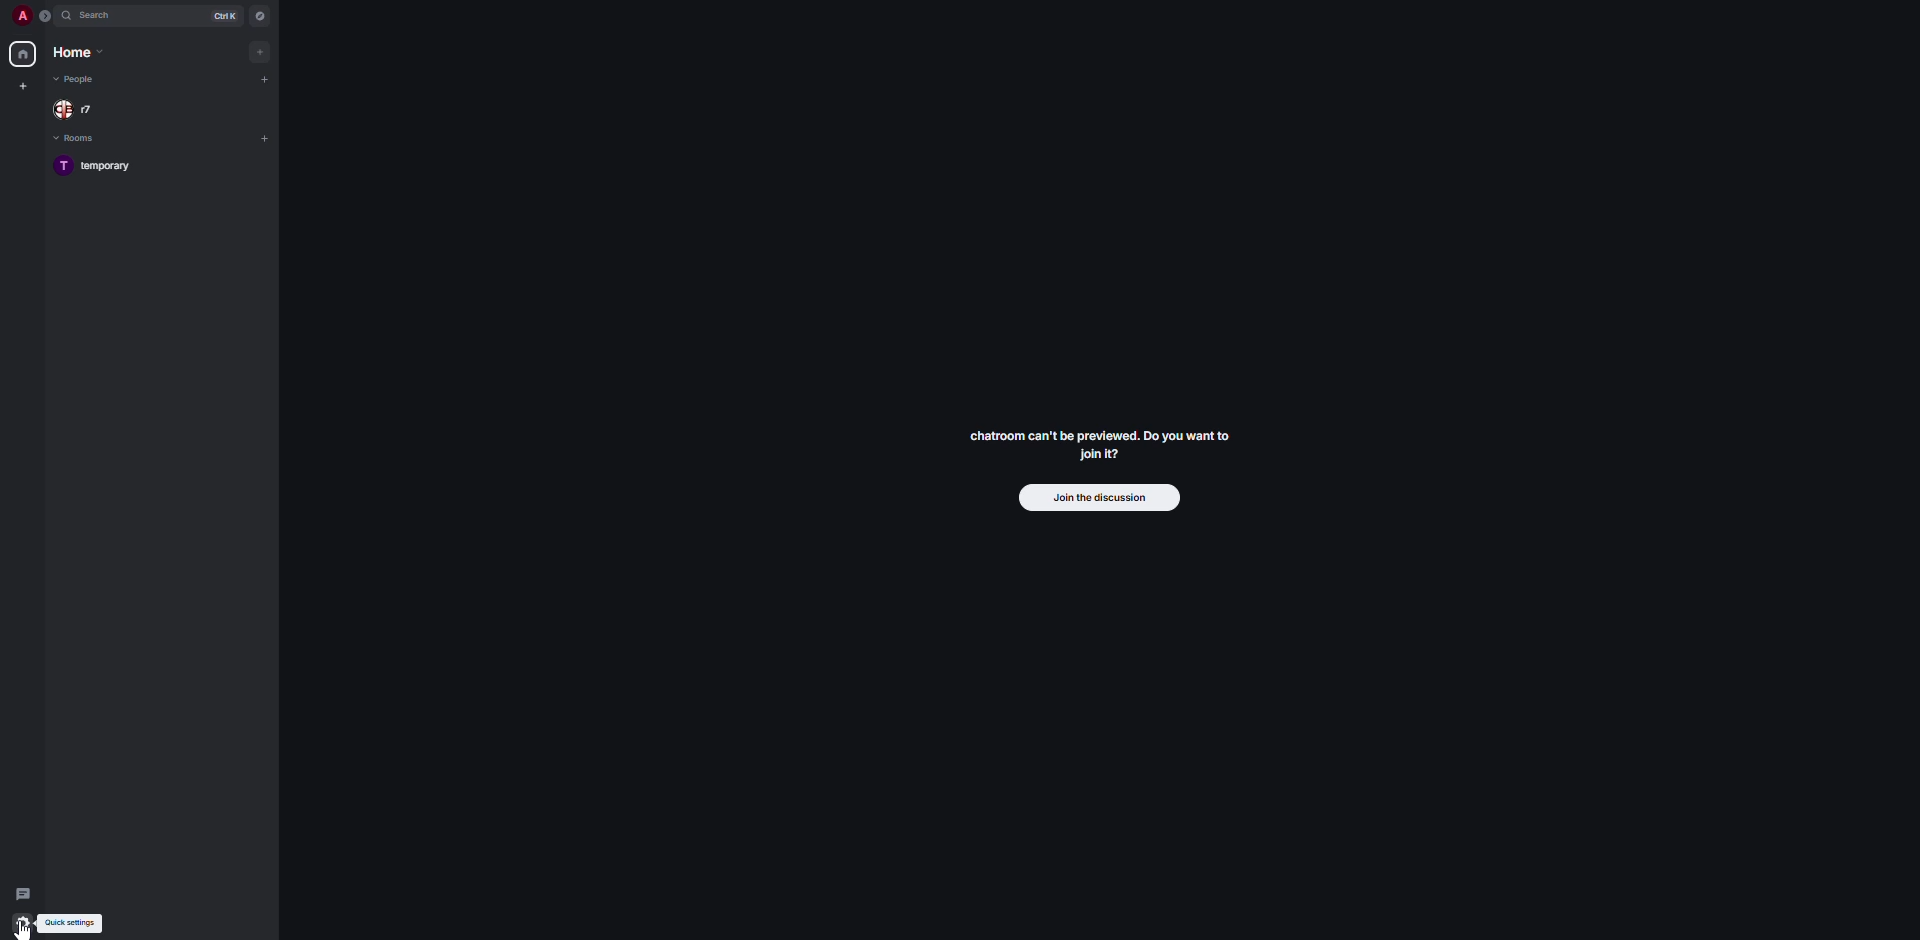 The height and width of the screenshot is (940, 1920). Describe the element at coordinates (265, 136) in the screenshot. I see `add` at that location.